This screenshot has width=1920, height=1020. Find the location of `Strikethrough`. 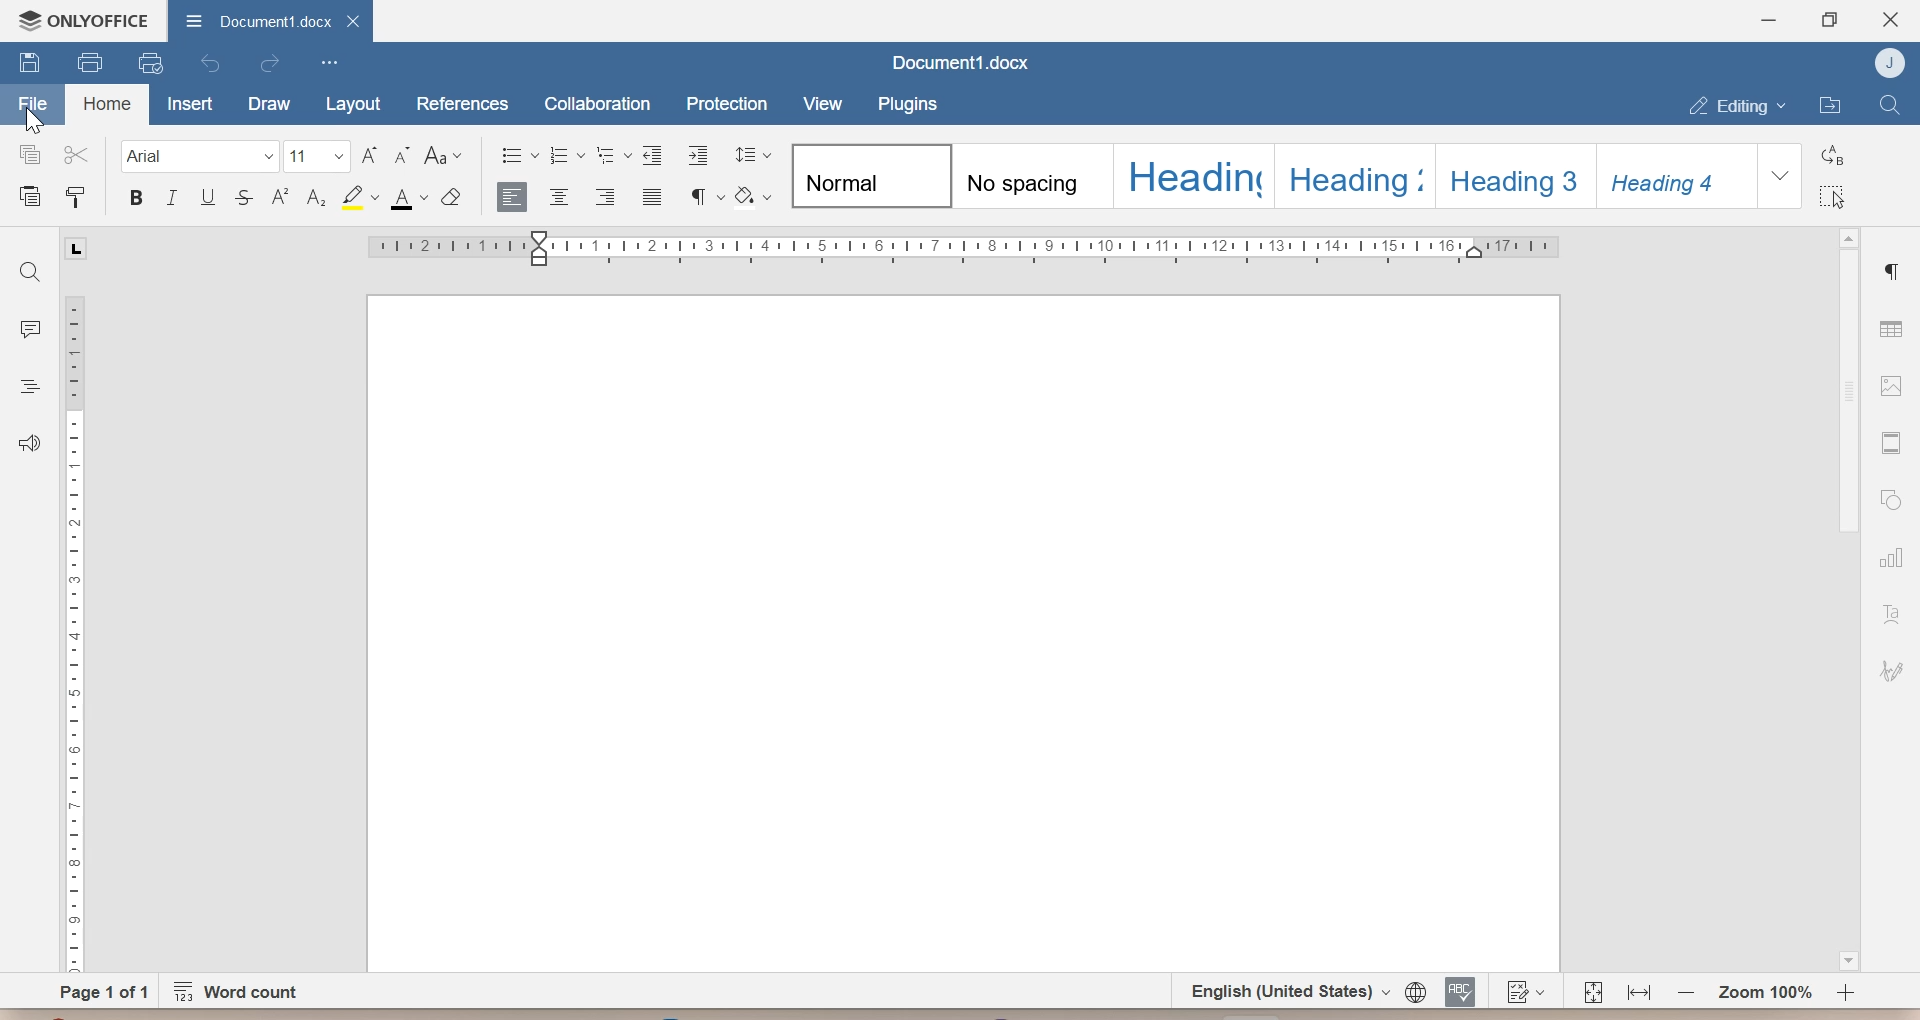

Strikethrough is located at coordinates (244, 198).